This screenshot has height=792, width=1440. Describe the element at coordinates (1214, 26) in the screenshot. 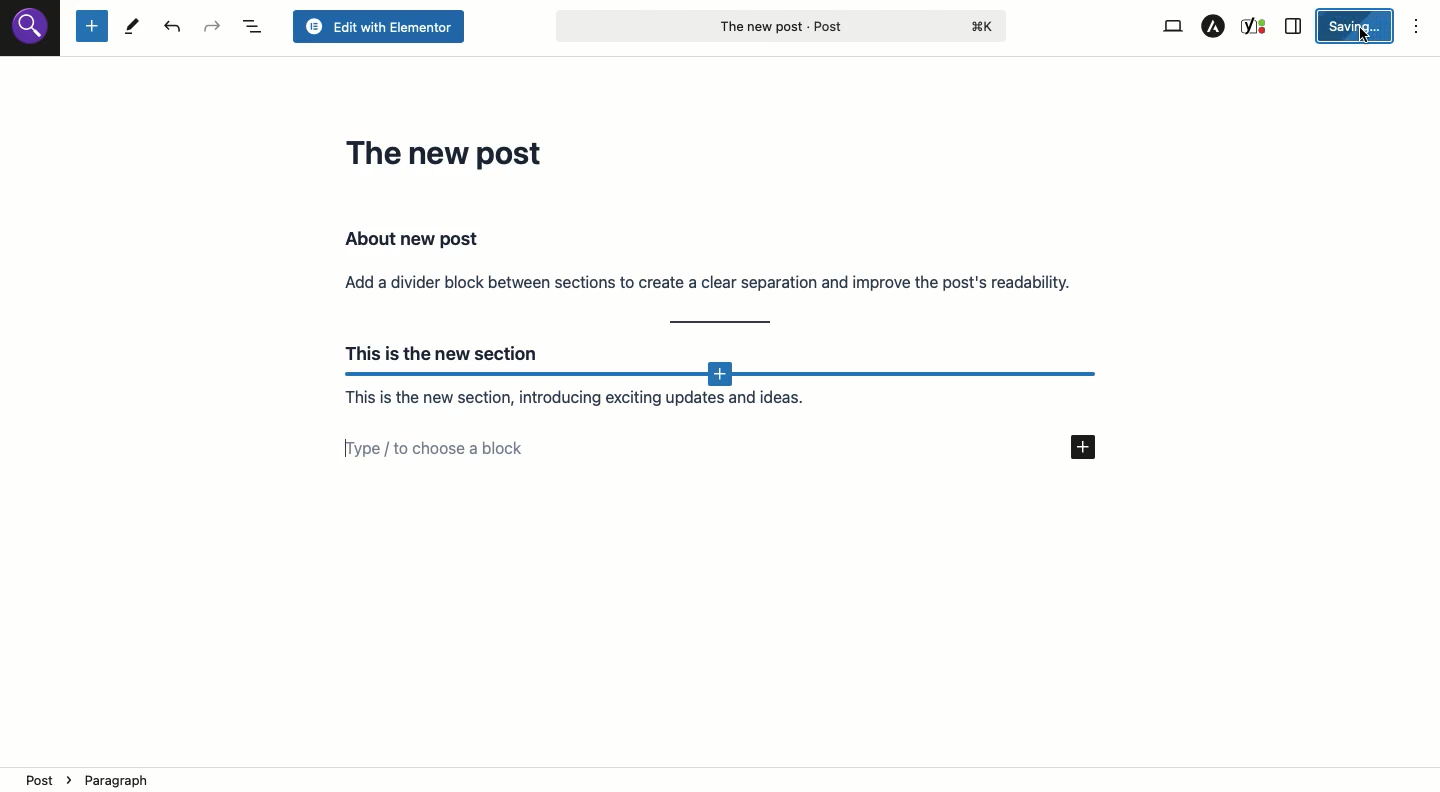

I see `Astar` at that location.